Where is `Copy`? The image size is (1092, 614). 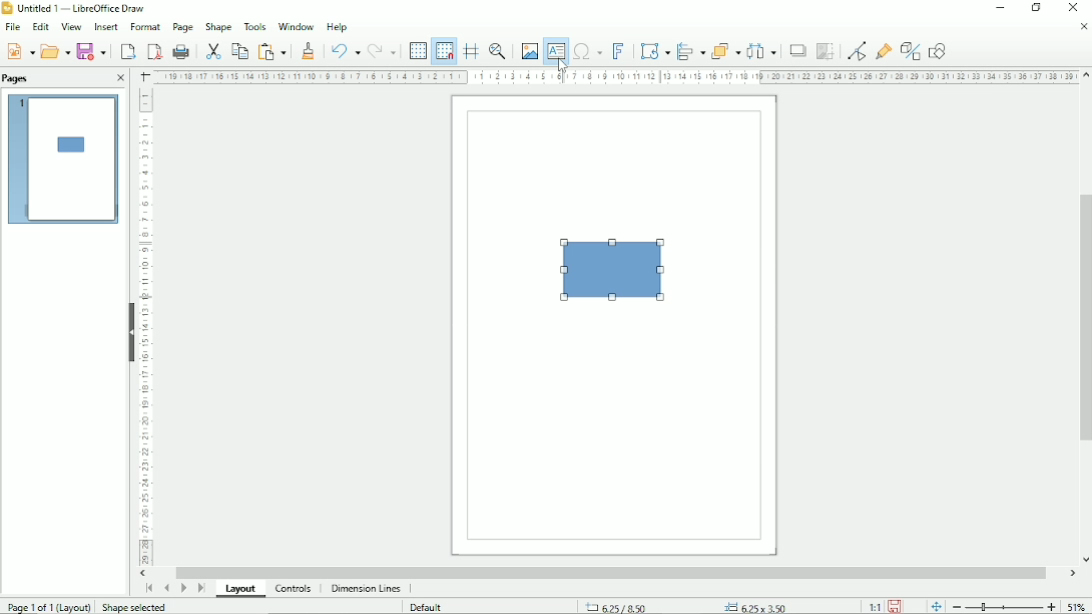 Copy is located at coordinates (238, 50).